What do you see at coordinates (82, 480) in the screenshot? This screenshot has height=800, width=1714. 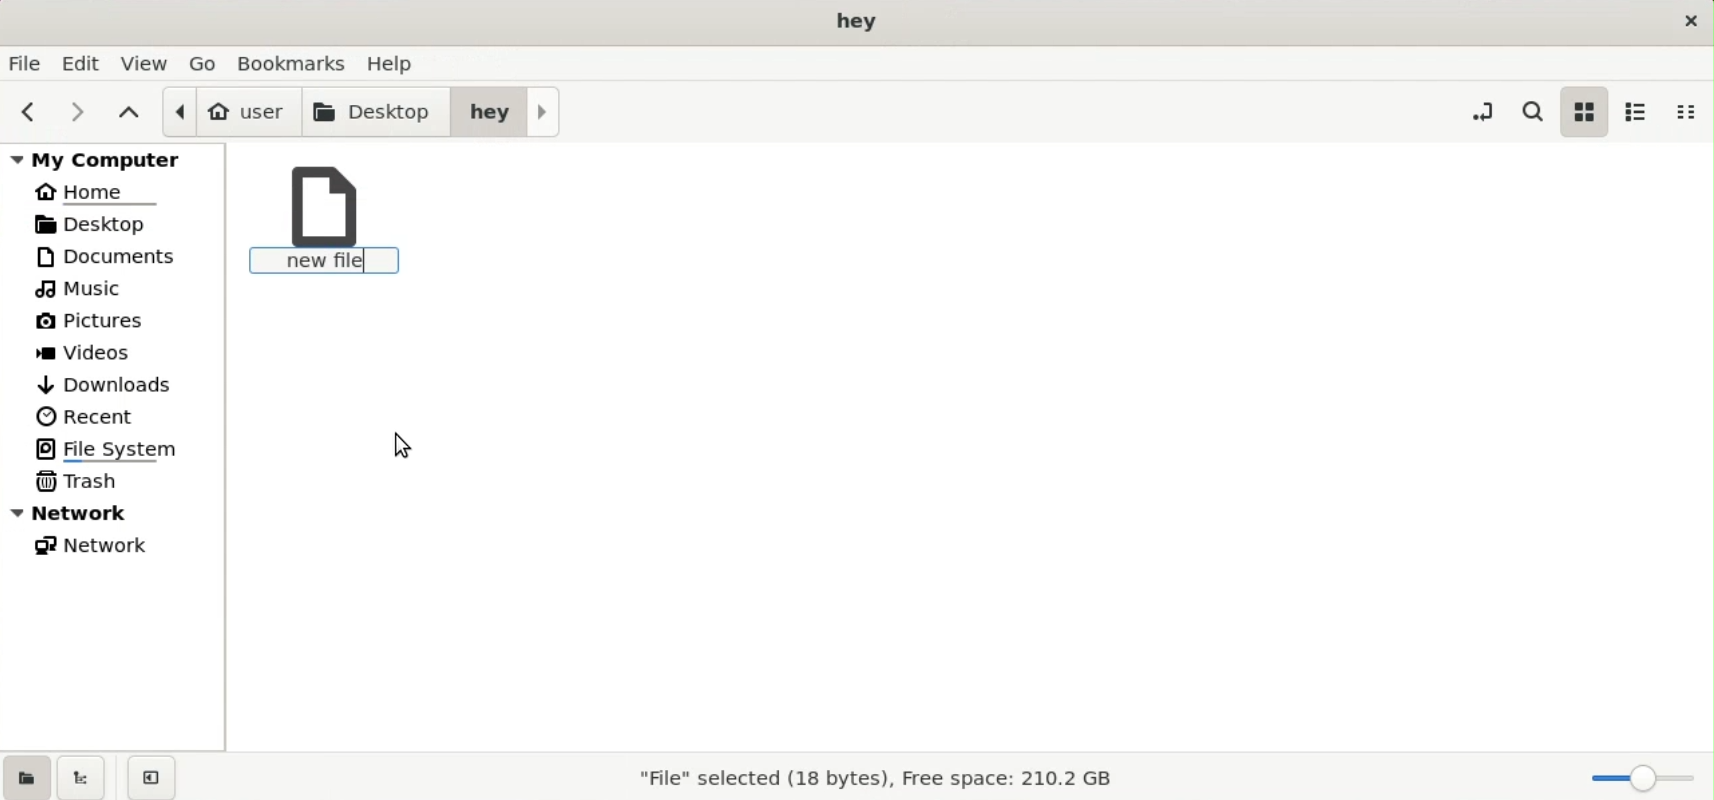 I see `trash` at bounding box center [82, 480].